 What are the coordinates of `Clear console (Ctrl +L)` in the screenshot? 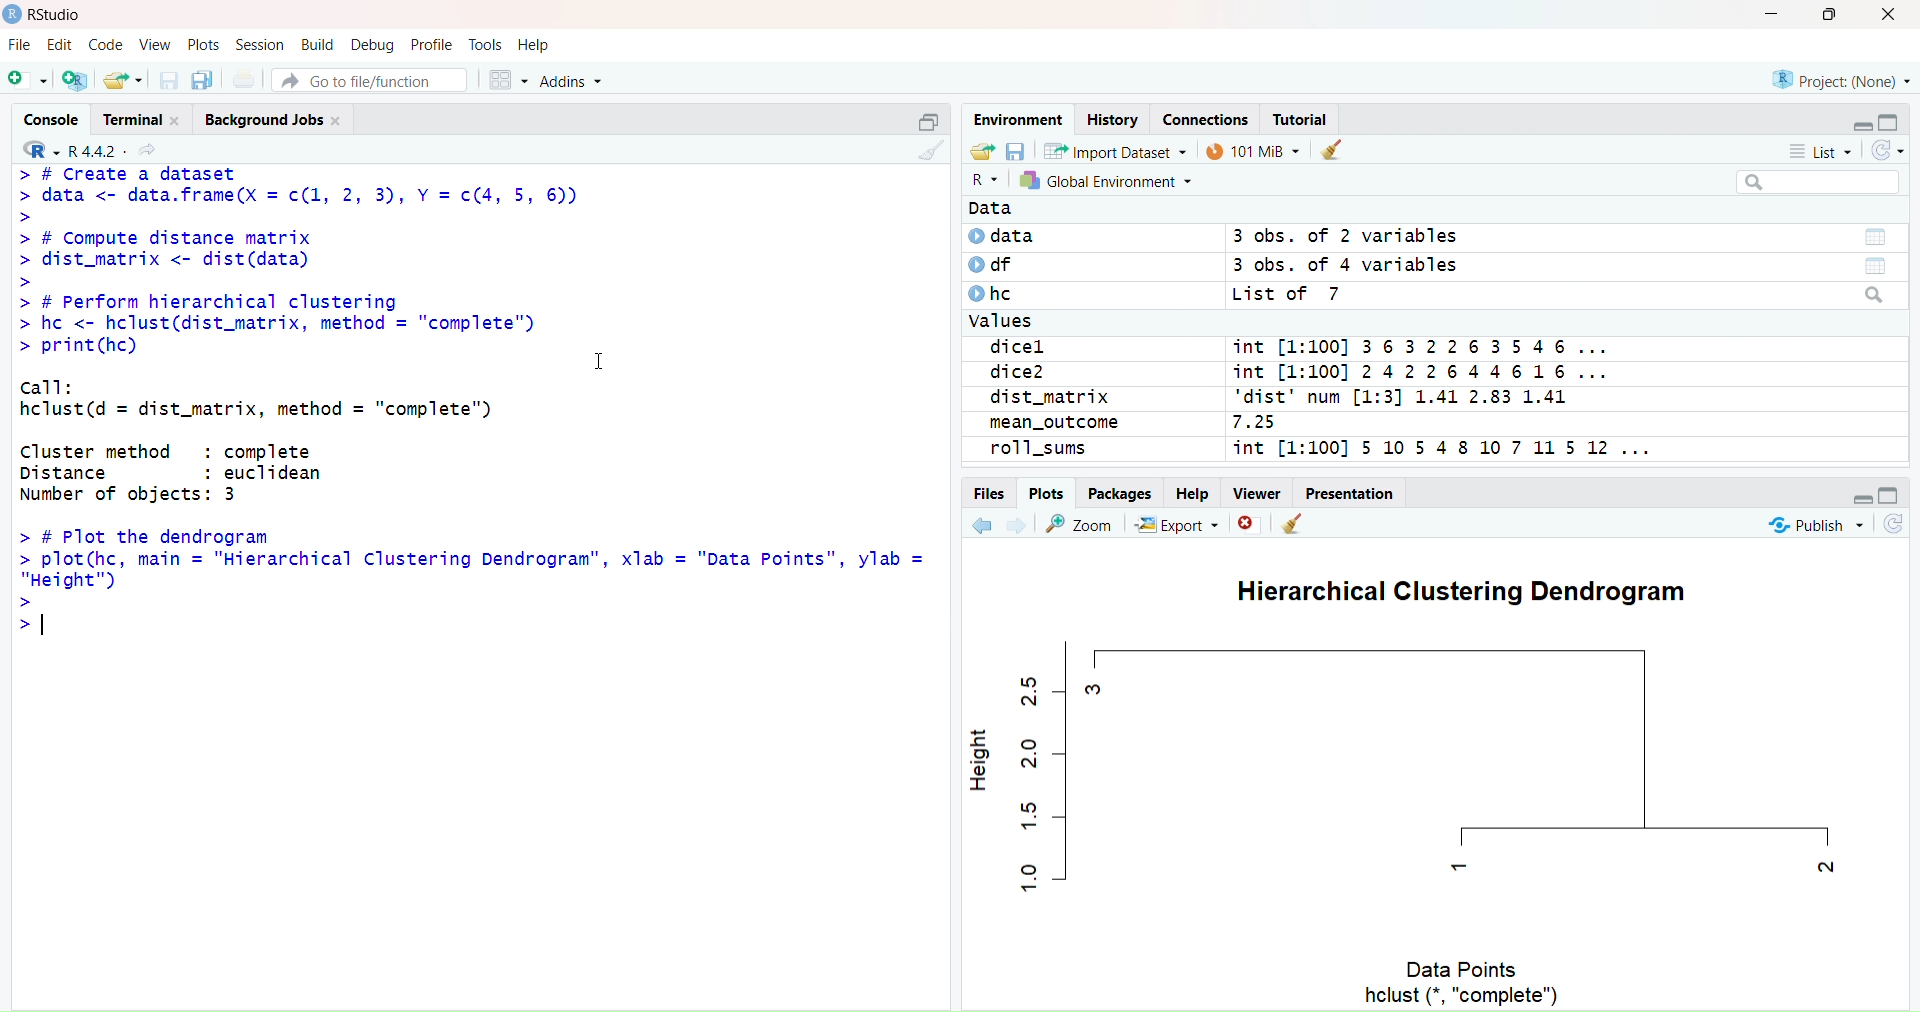 It's located at (1291, 524).